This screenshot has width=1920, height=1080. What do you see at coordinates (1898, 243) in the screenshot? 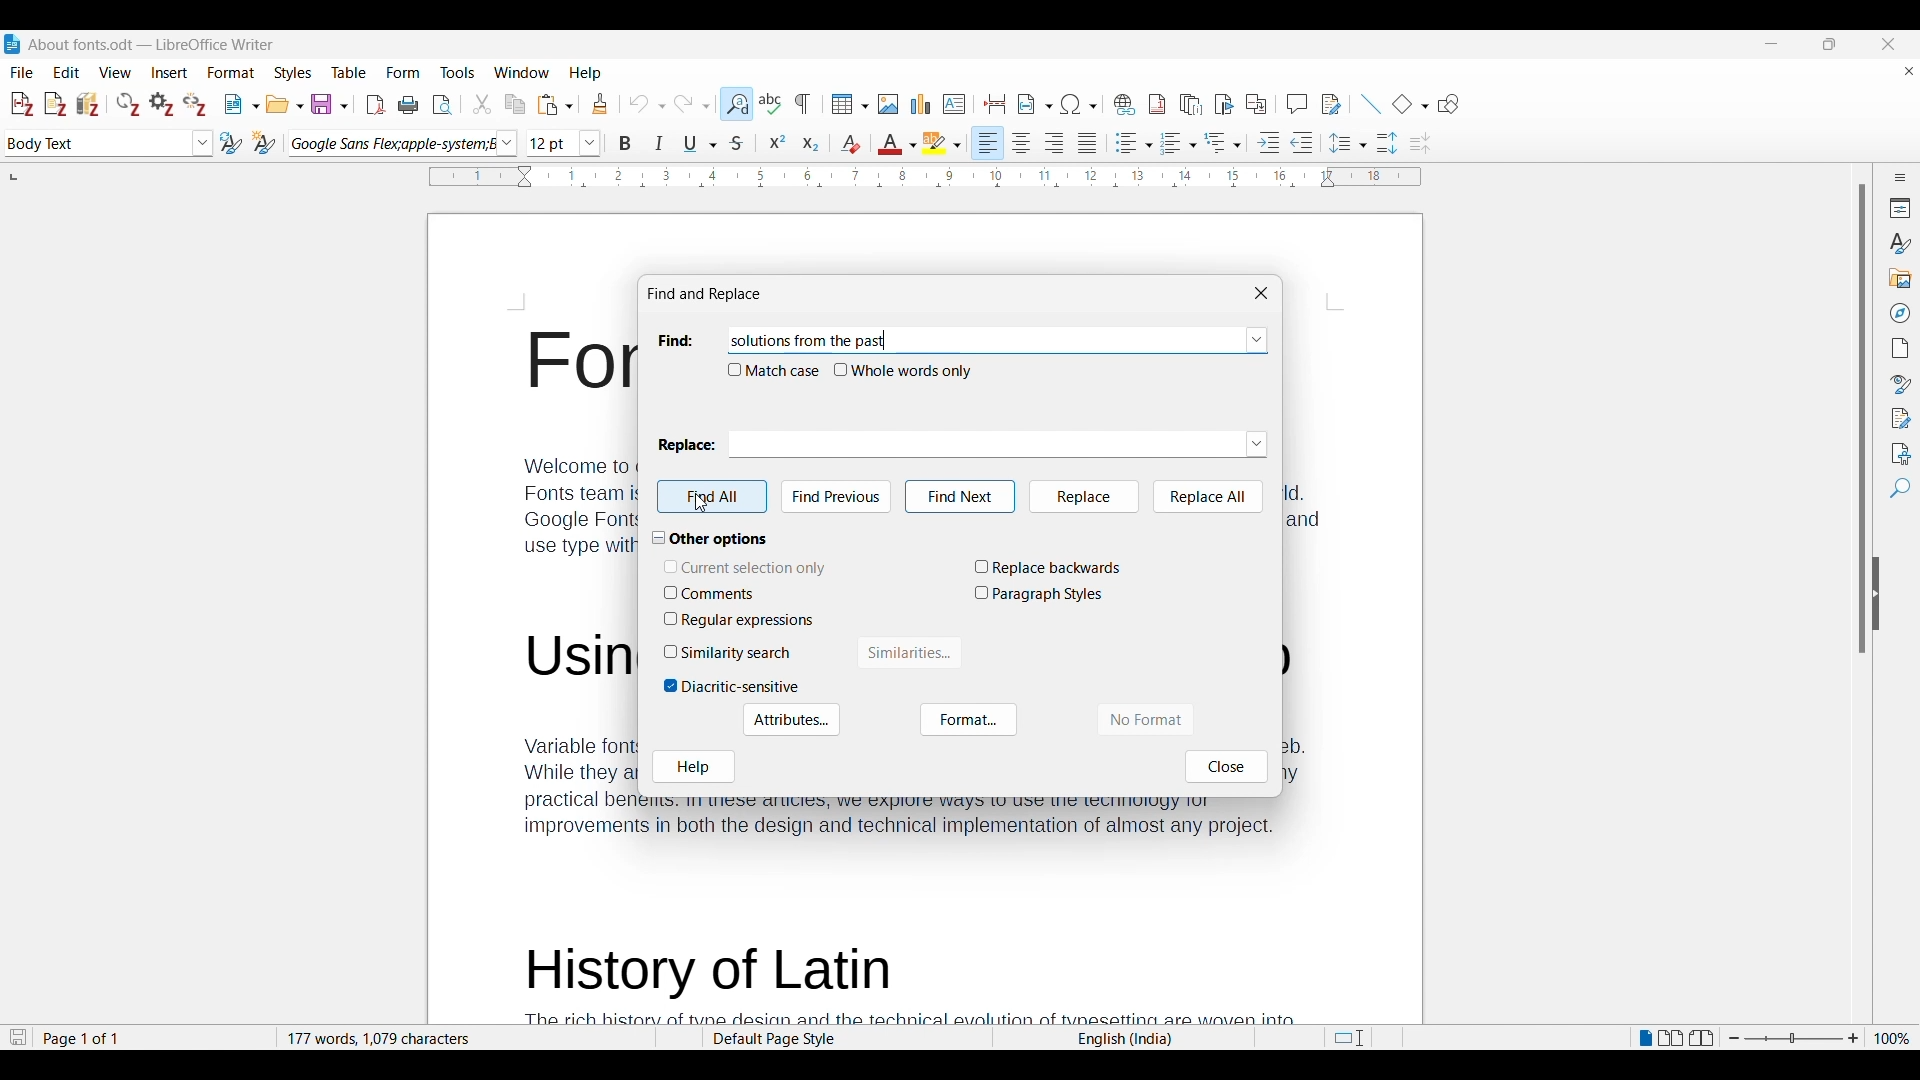
I see `Styles` at bounding box center [1898, 243].